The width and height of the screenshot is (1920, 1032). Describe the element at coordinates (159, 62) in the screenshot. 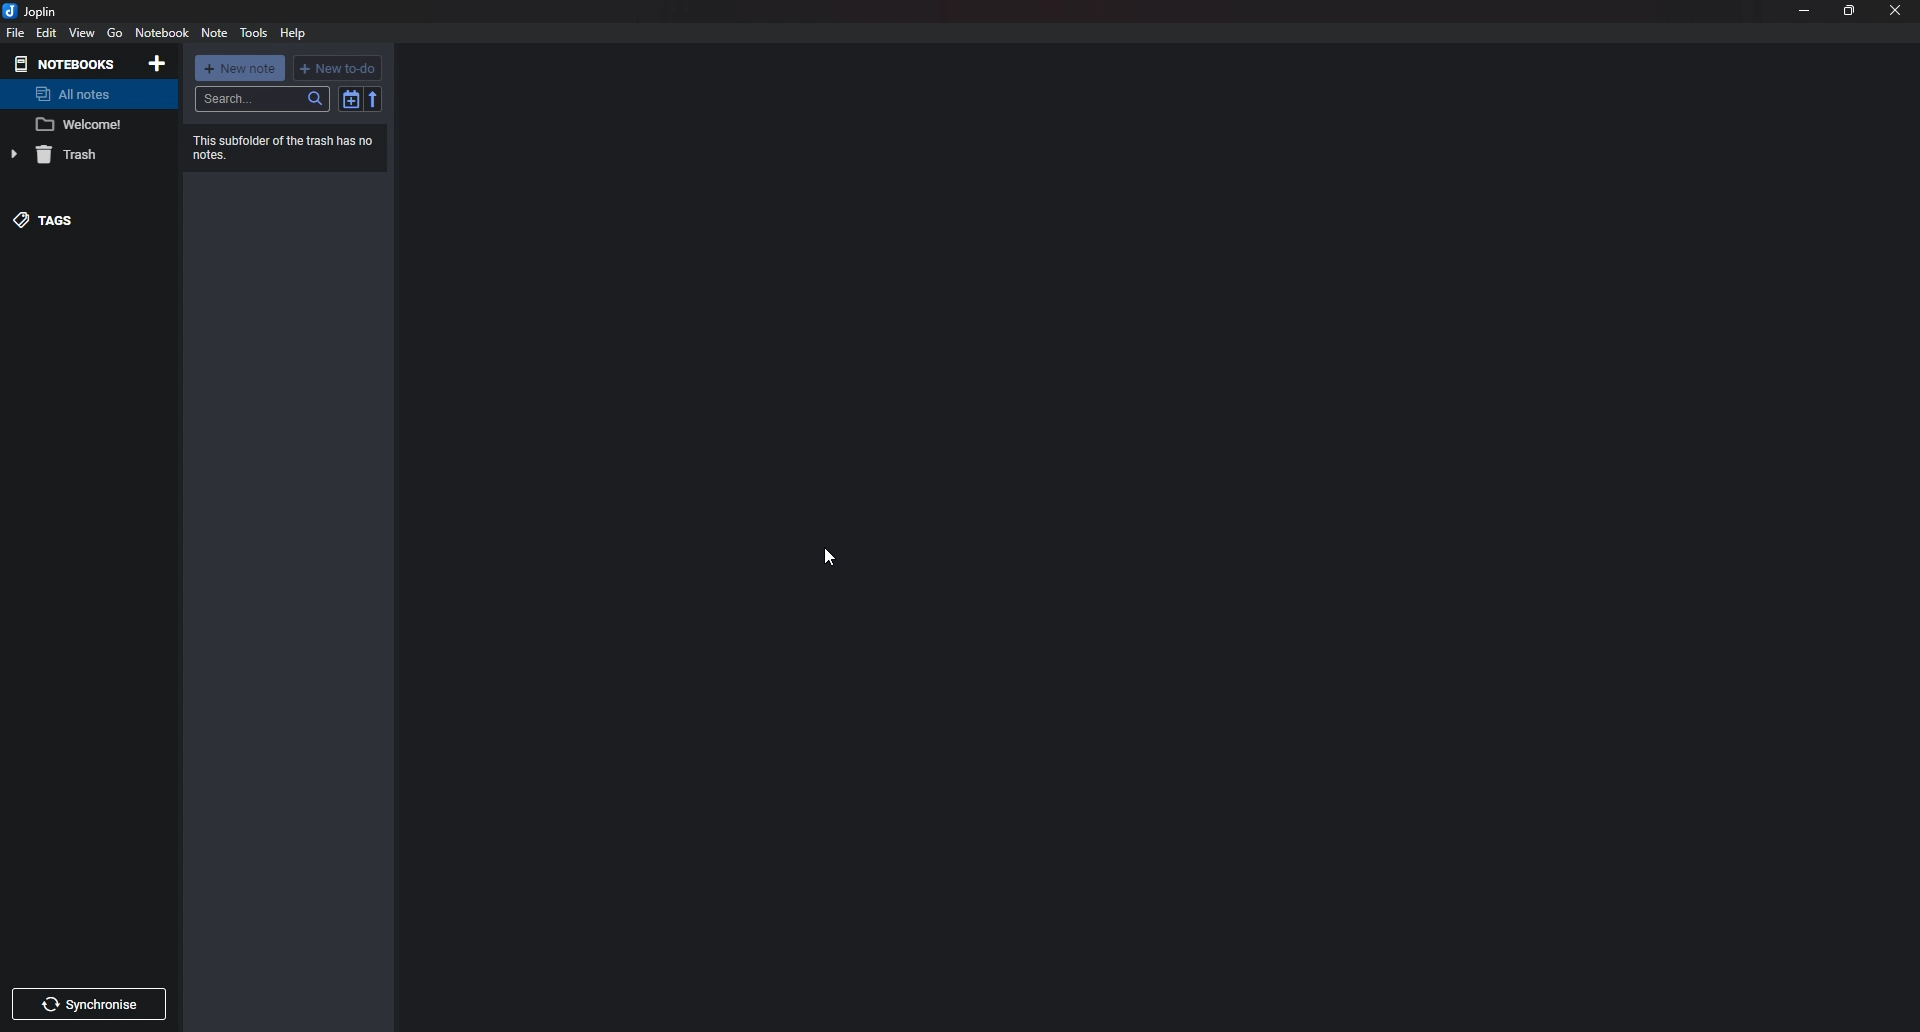

I see `Add notebooks` at that location.